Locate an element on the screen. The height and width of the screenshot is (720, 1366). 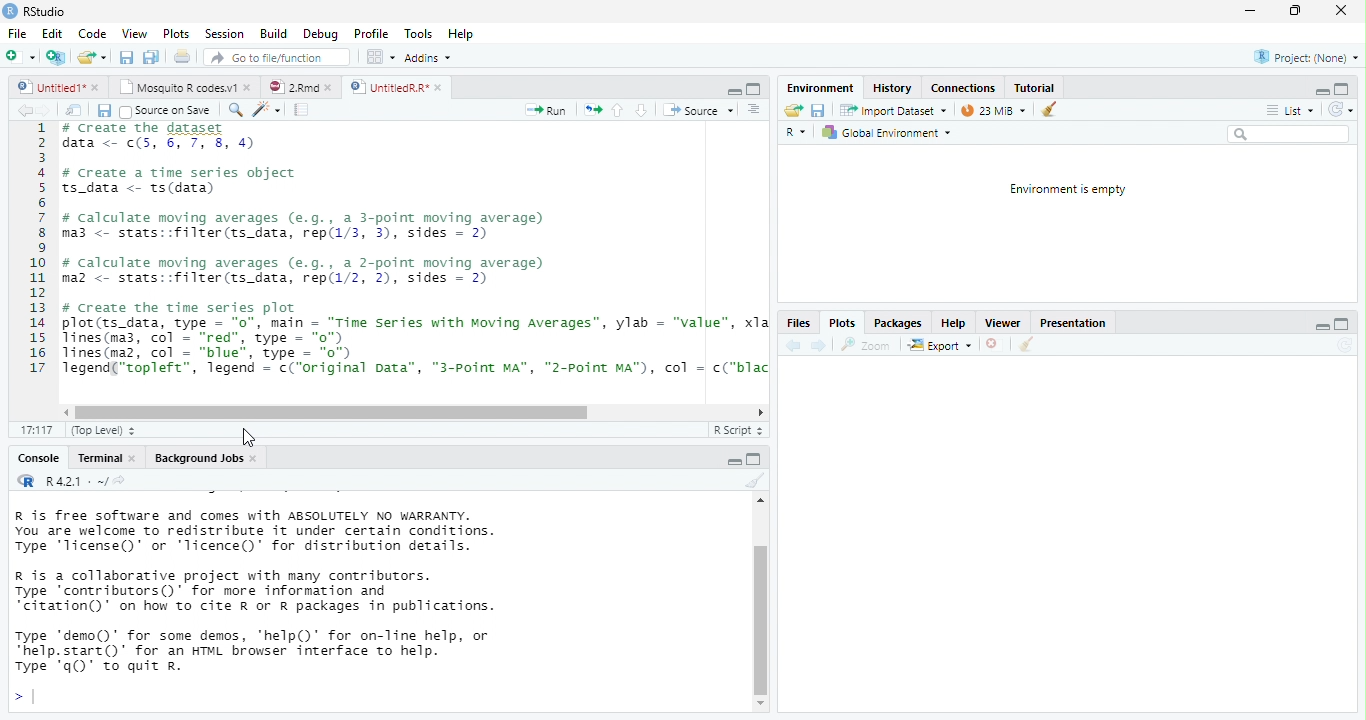
R is located at coordinates (798, 134).